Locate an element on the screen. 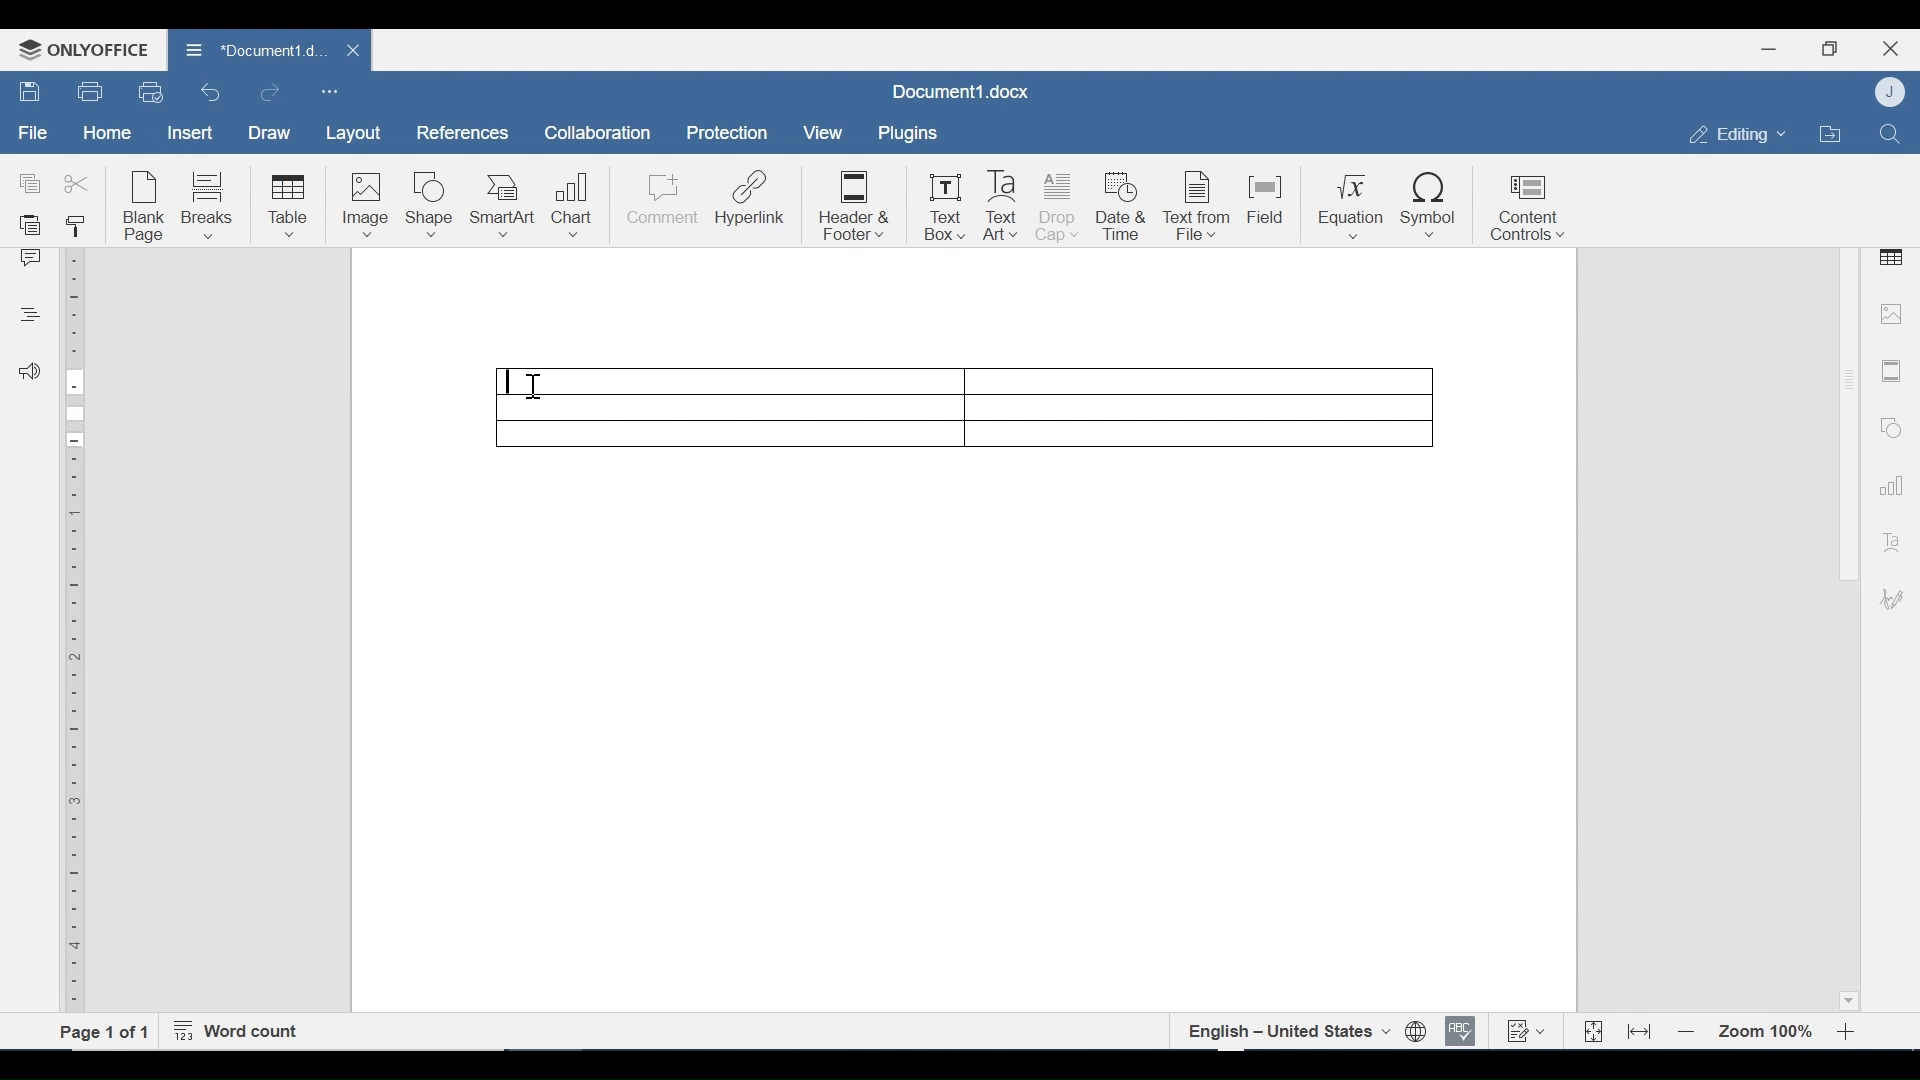  Cut is located at coordinates (79, 185).